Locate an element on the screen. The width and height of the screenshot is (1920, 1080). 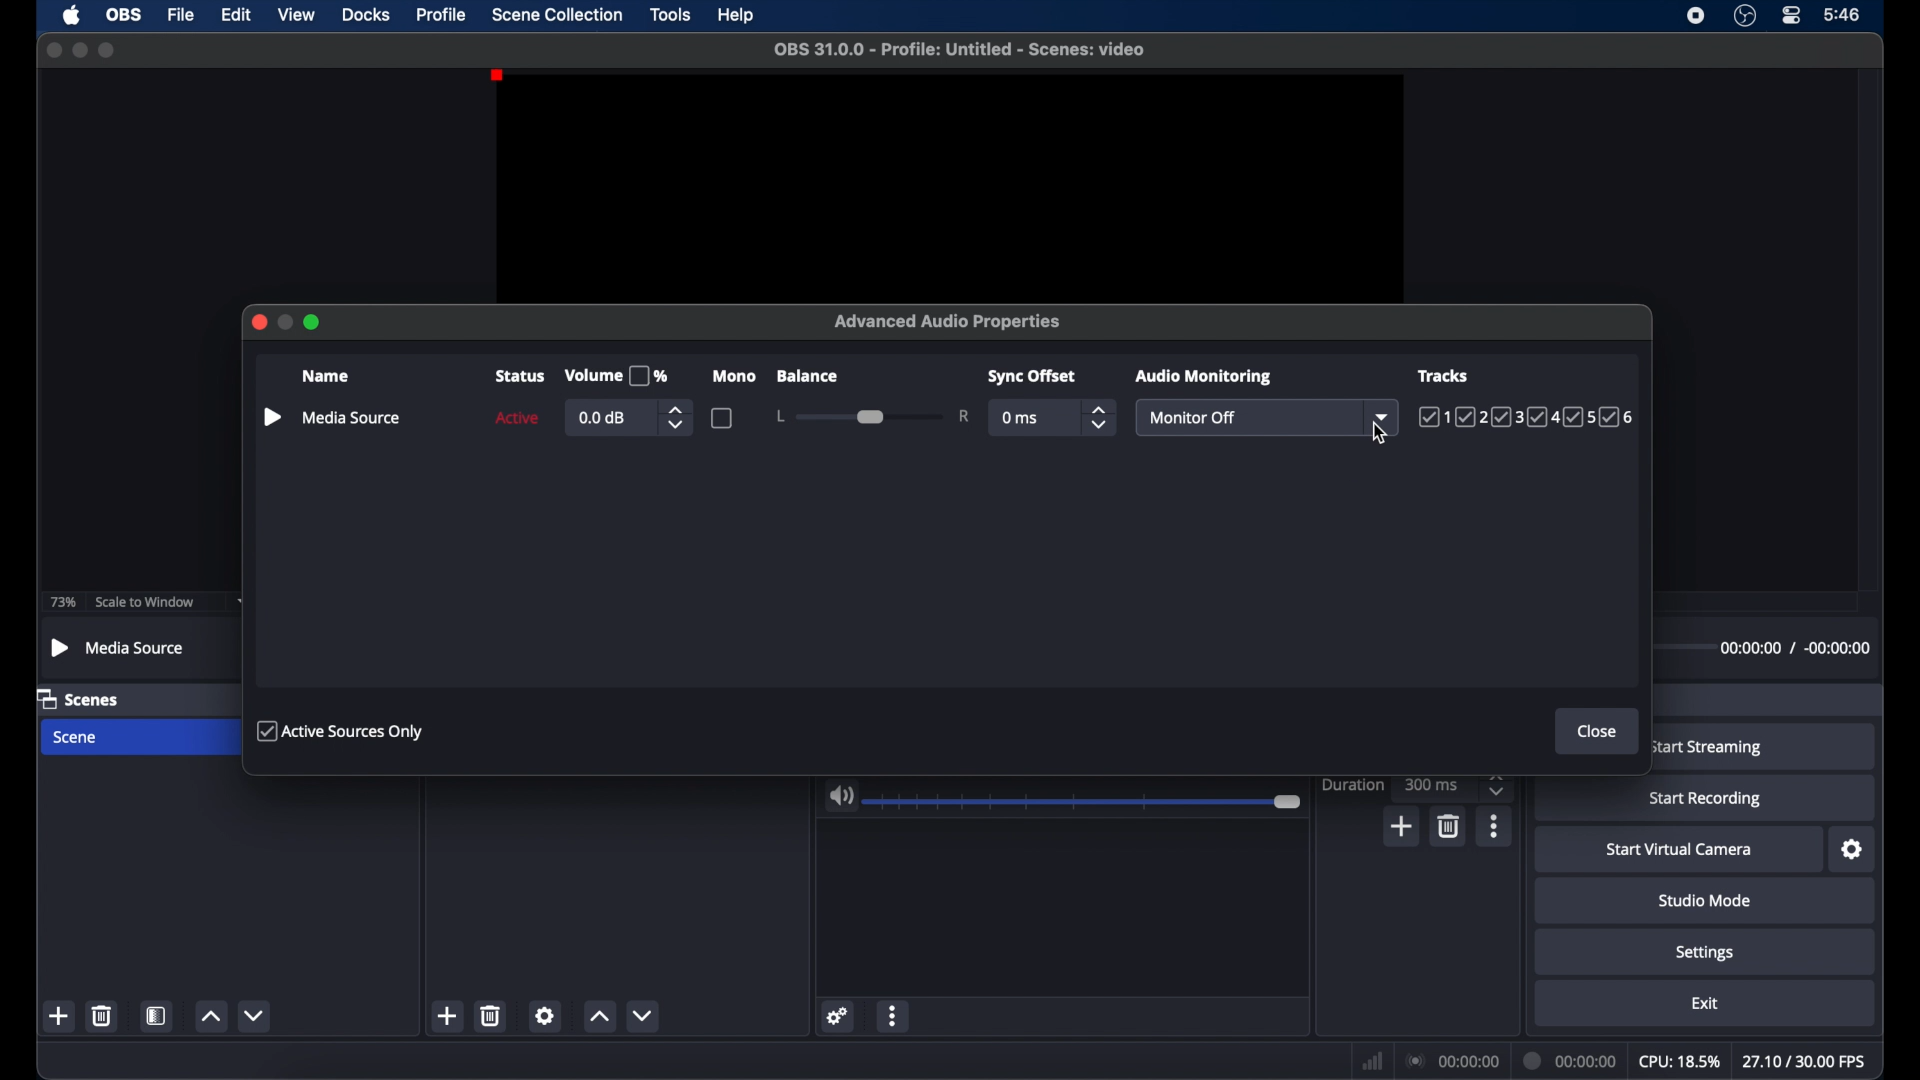
stepper buttons is located at coordinates (1100, 417).